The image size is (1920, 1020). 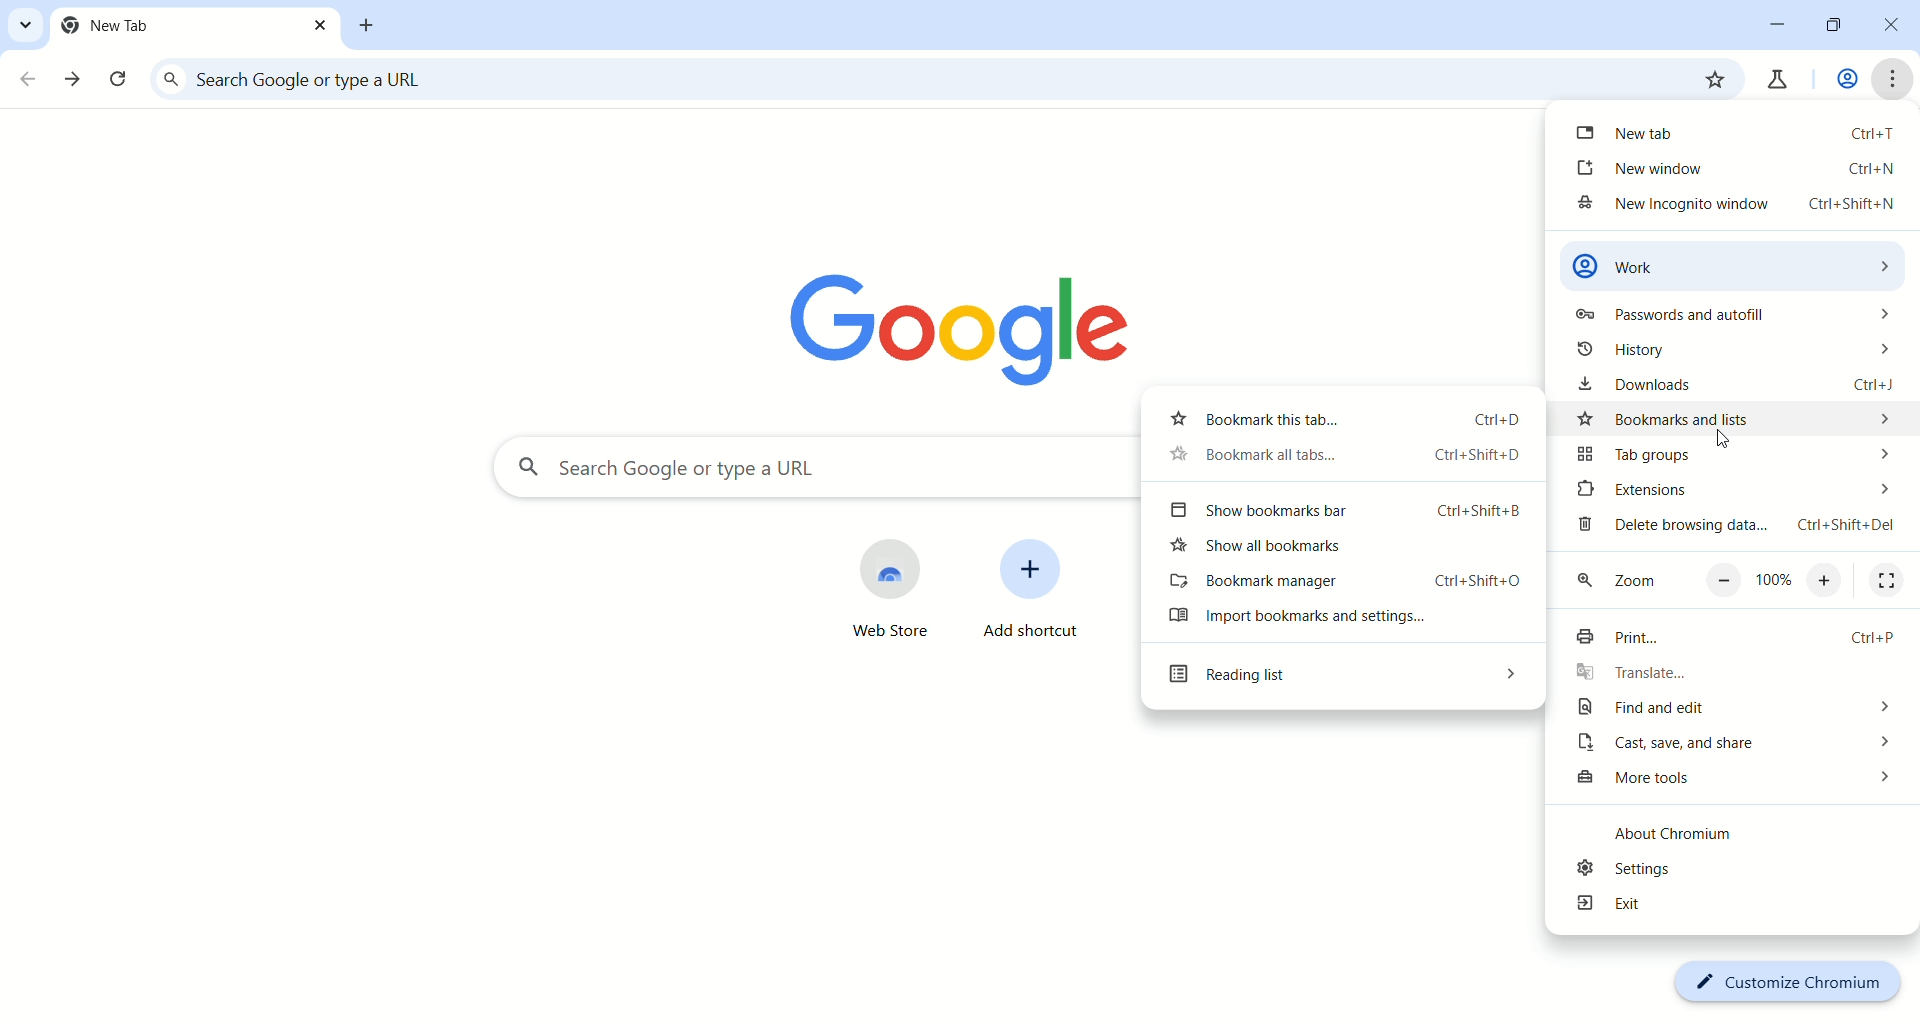 I want to click on customize chromium, so click(x=1786, y=981).